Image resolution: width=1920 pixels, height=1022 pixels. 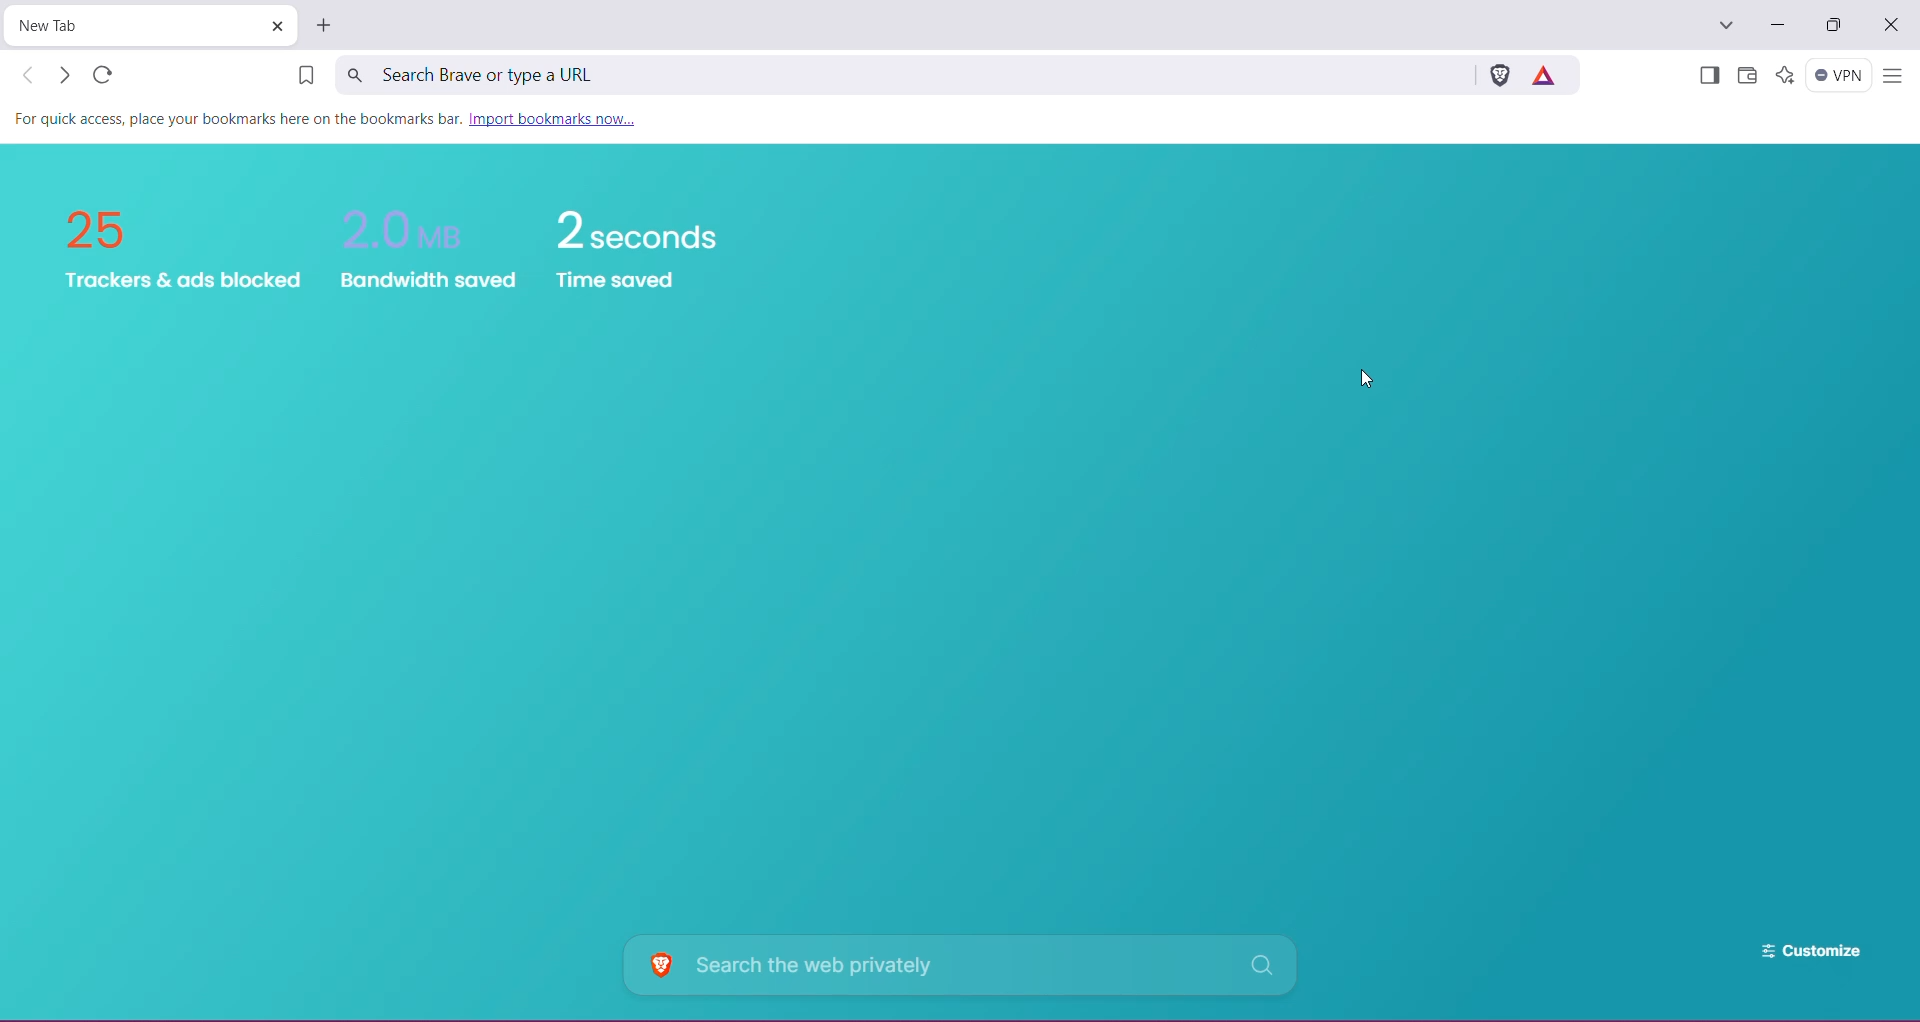 What do you see at coordinates (1727, 26) in the screenshot?
I see `Search Tabs` at bounding box center [1727, 26].